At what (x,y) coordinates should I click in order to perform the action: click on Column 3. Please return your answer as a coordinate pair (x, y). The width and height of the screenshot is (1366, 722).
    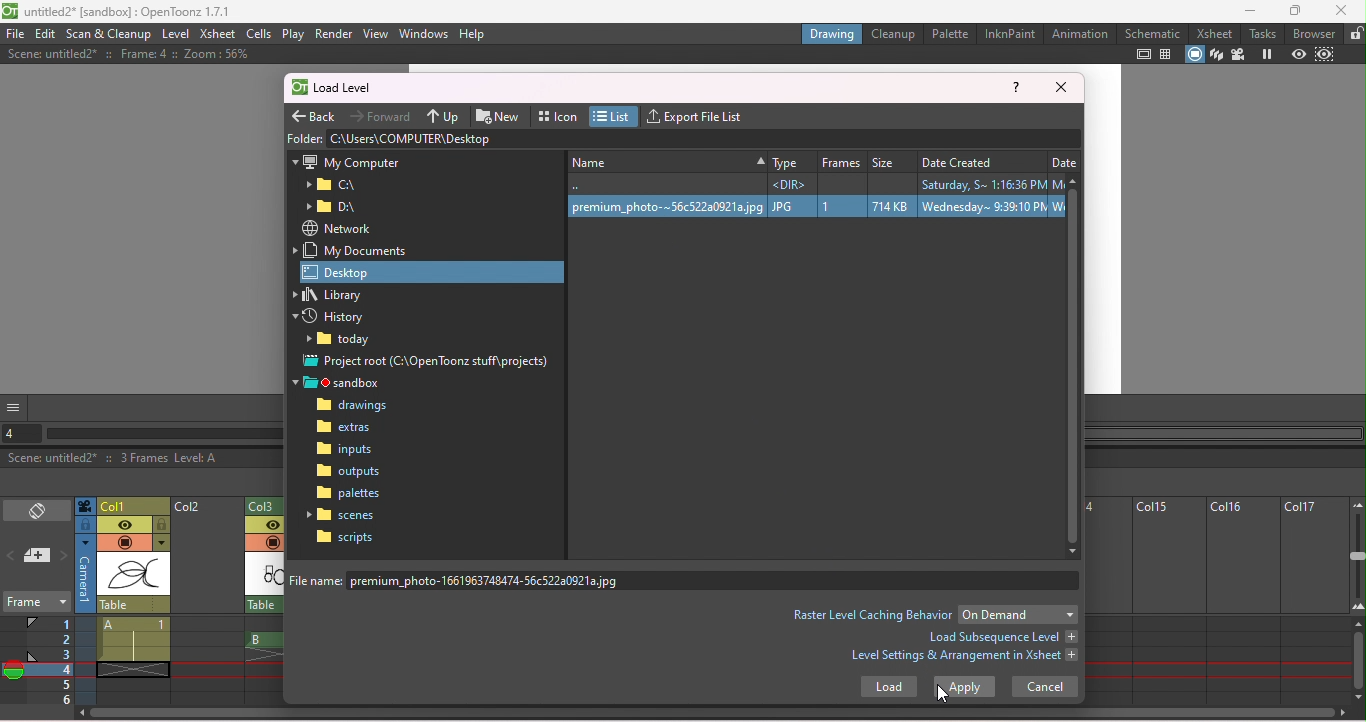
    Looking at the image, I should click on (269, 504).